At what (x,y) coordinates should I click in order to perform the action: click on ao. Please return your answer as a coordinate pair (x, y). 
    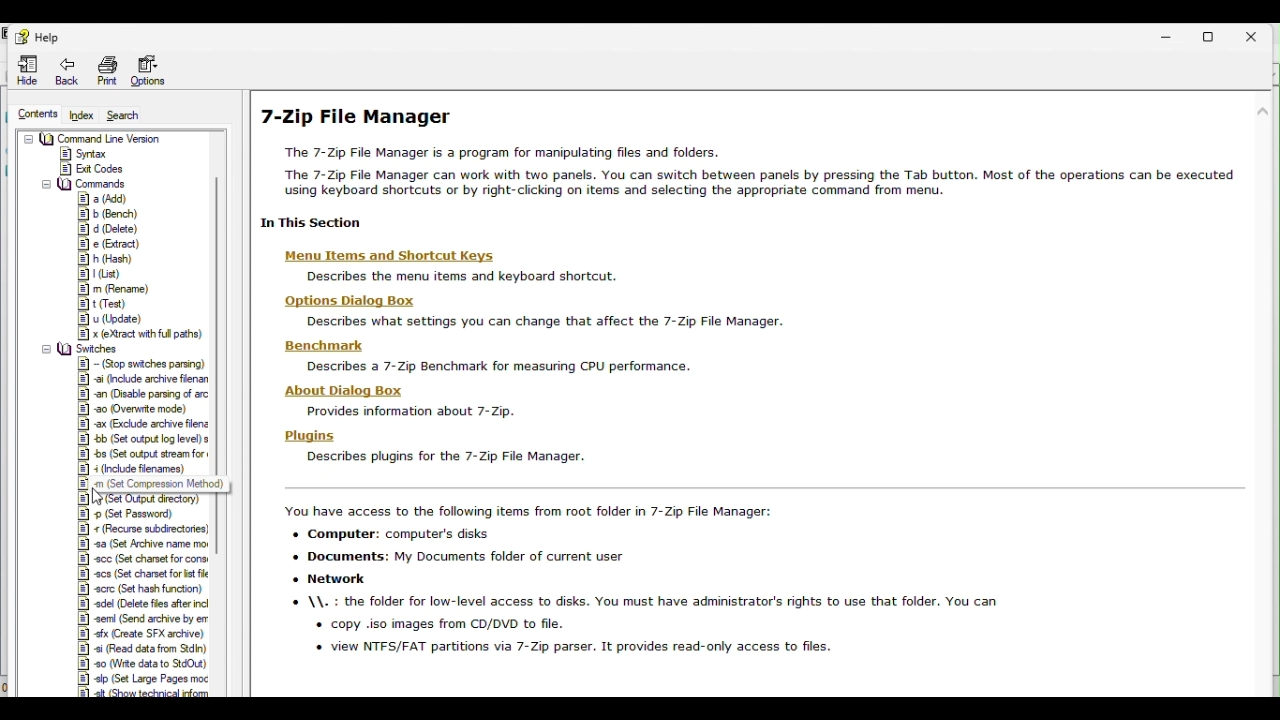
    Looking at the image, I should click on (140, 409).